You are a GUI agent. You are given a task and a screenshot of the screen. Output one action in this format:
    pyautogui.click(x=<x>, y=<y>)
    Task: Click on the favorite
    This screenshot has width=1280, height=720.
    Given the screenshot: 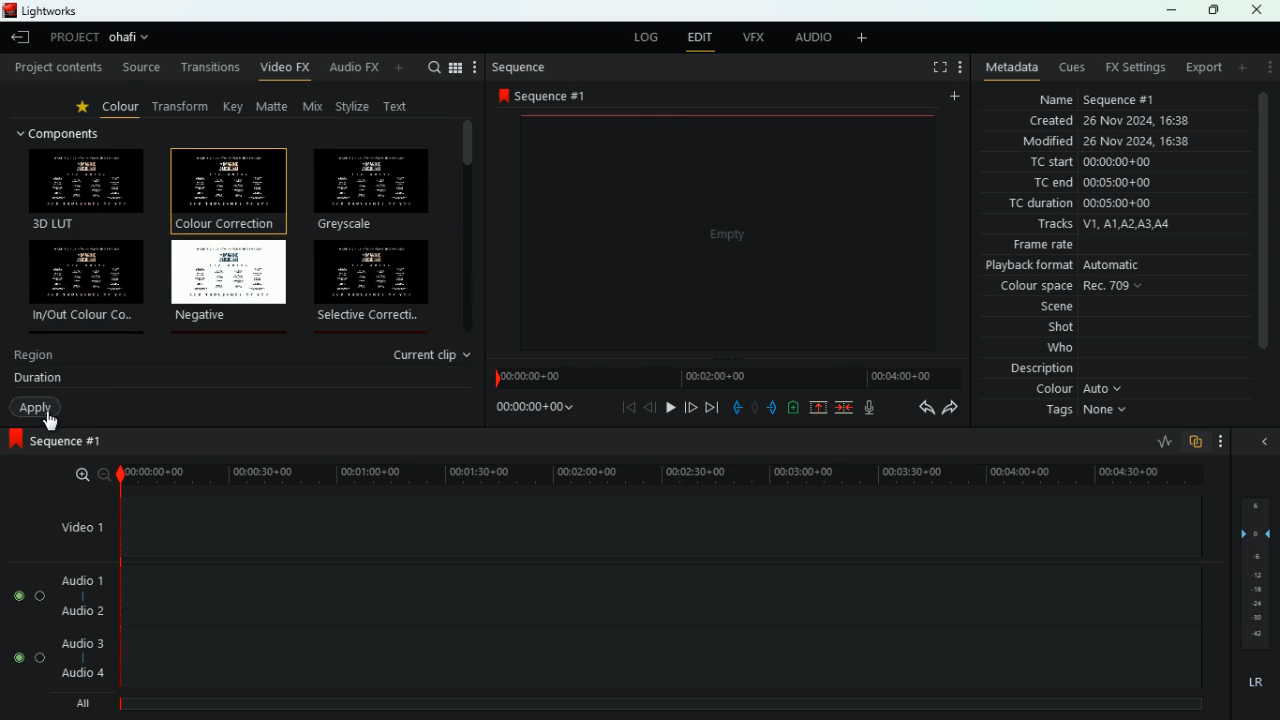 What is the action you would take?
    pyautogui.click(x=86, y=109)
    